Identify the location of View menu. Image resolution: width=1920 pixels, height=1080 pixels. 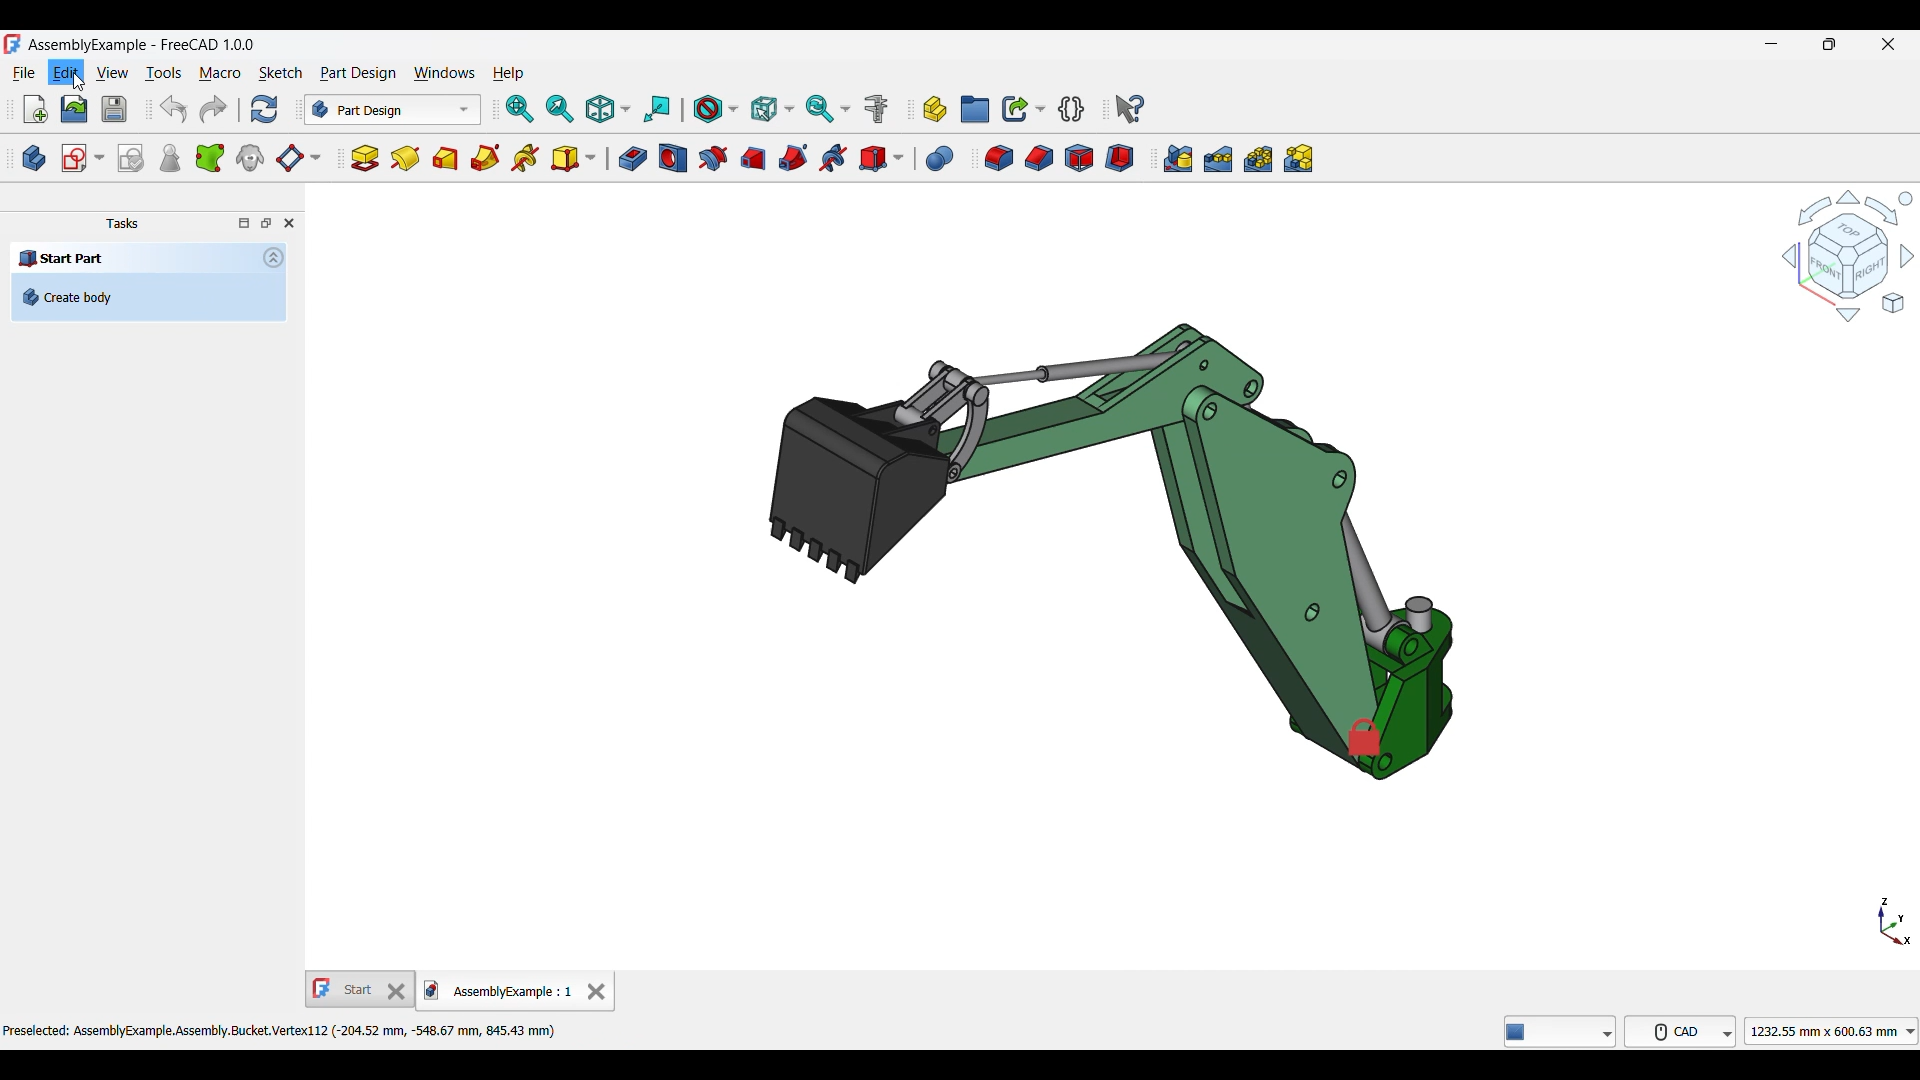
(112, 73).